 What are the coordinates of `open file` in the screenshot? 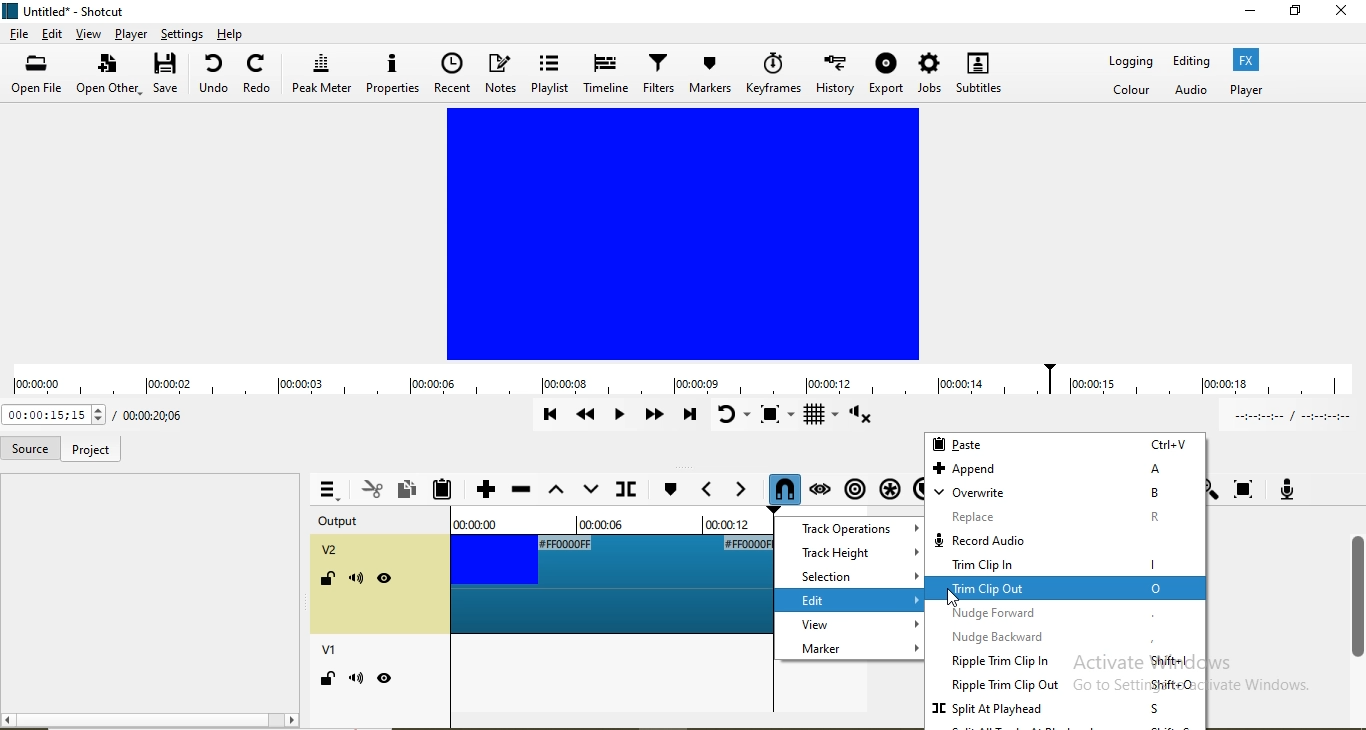 It's located at (40, 76).